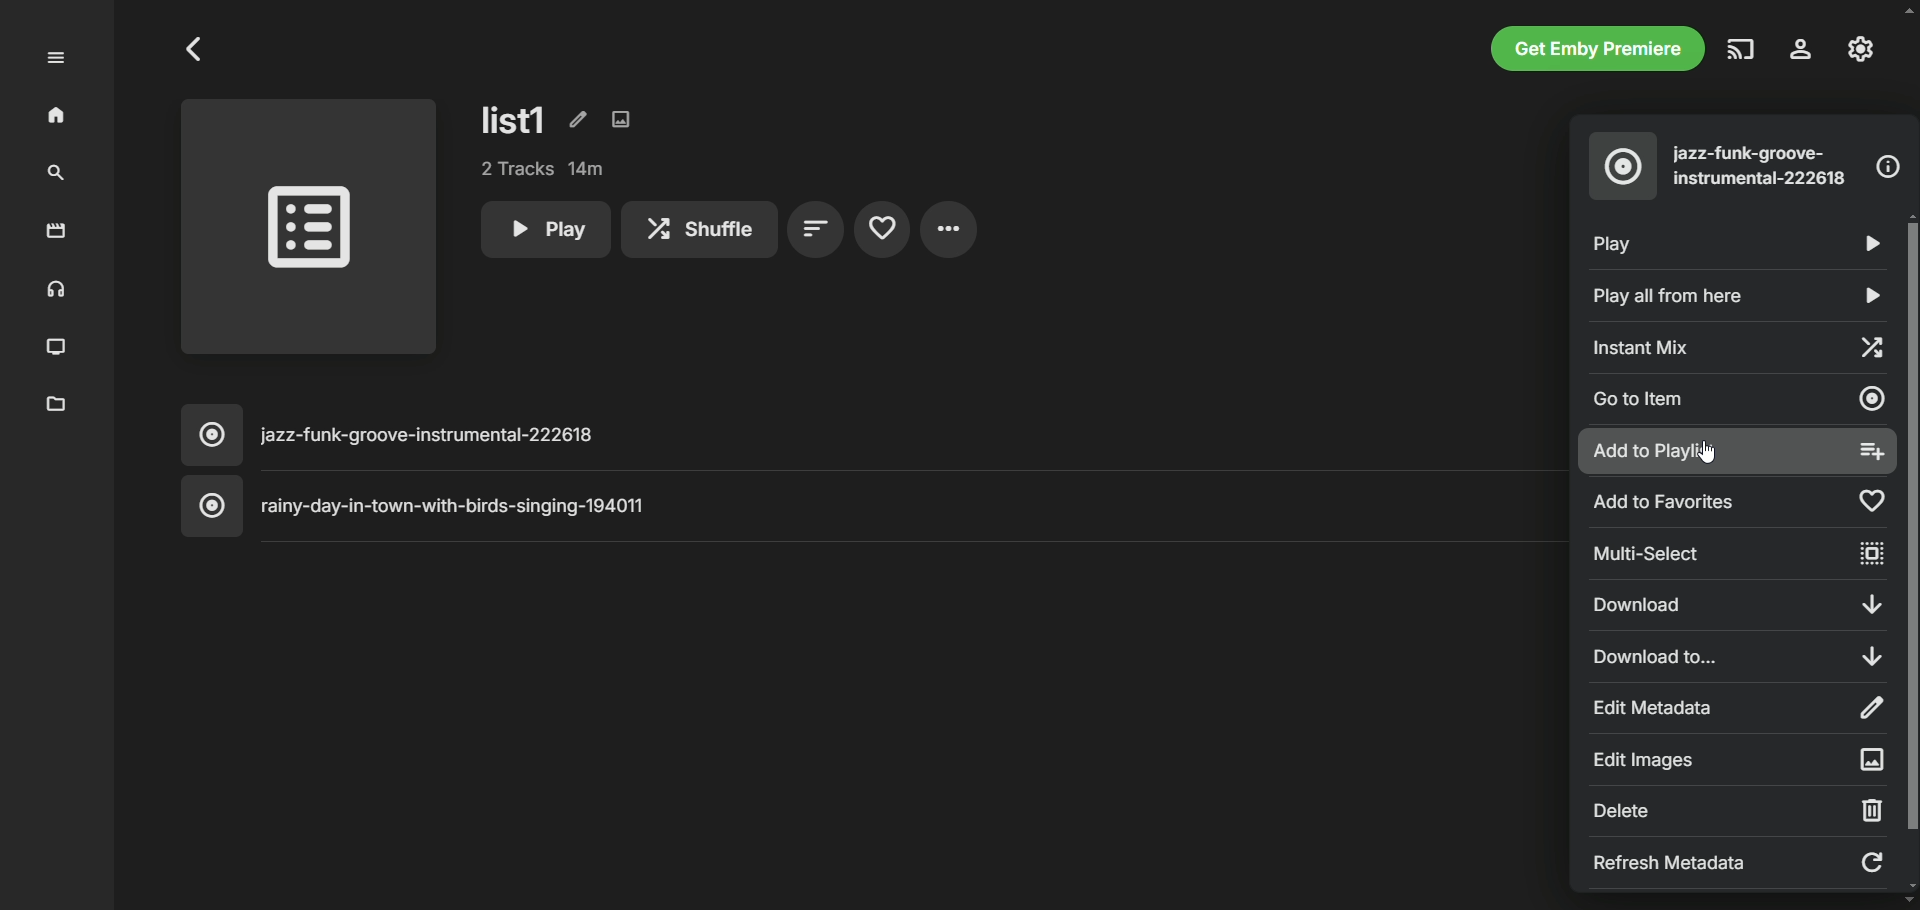 This screenshot has width=1920, height=910. What do you see at coordinates (949, 229) in the screenshot?
I see `settings` at bounding box center [949, 229].